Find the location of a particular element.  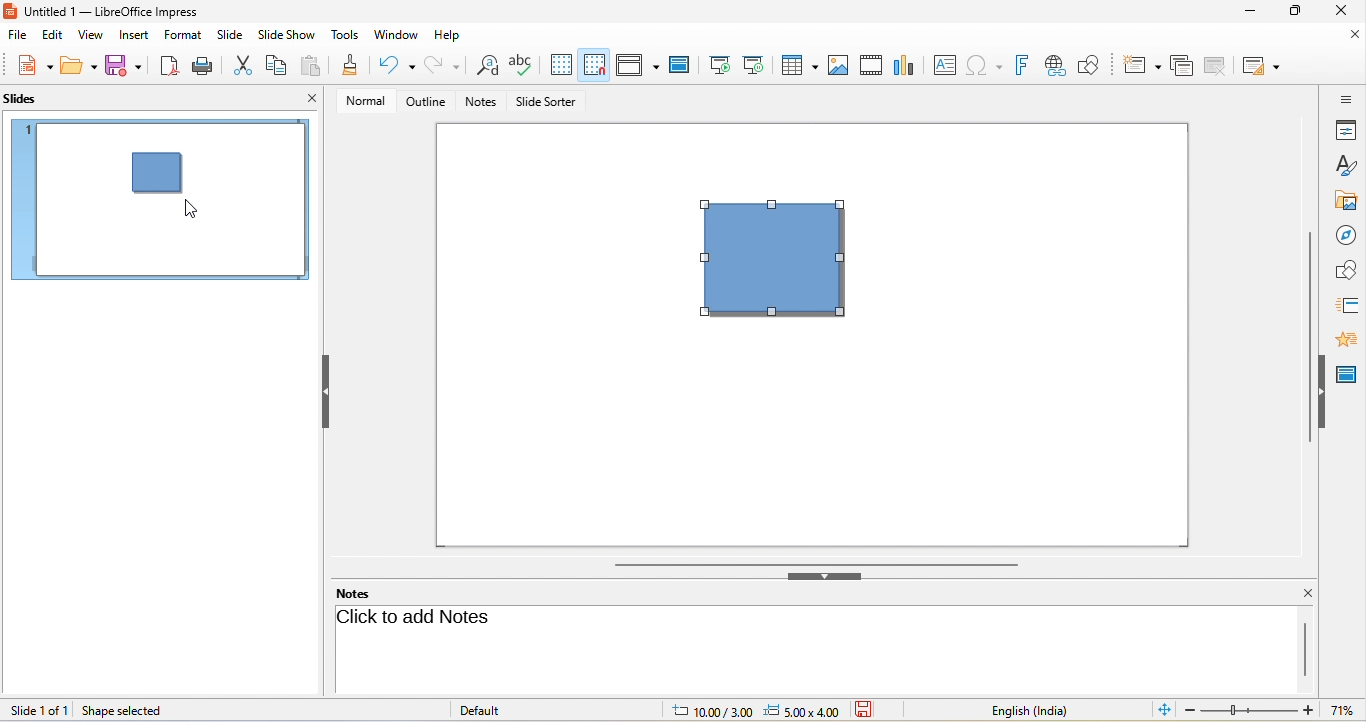

chart is located at coordinates (904, 63).